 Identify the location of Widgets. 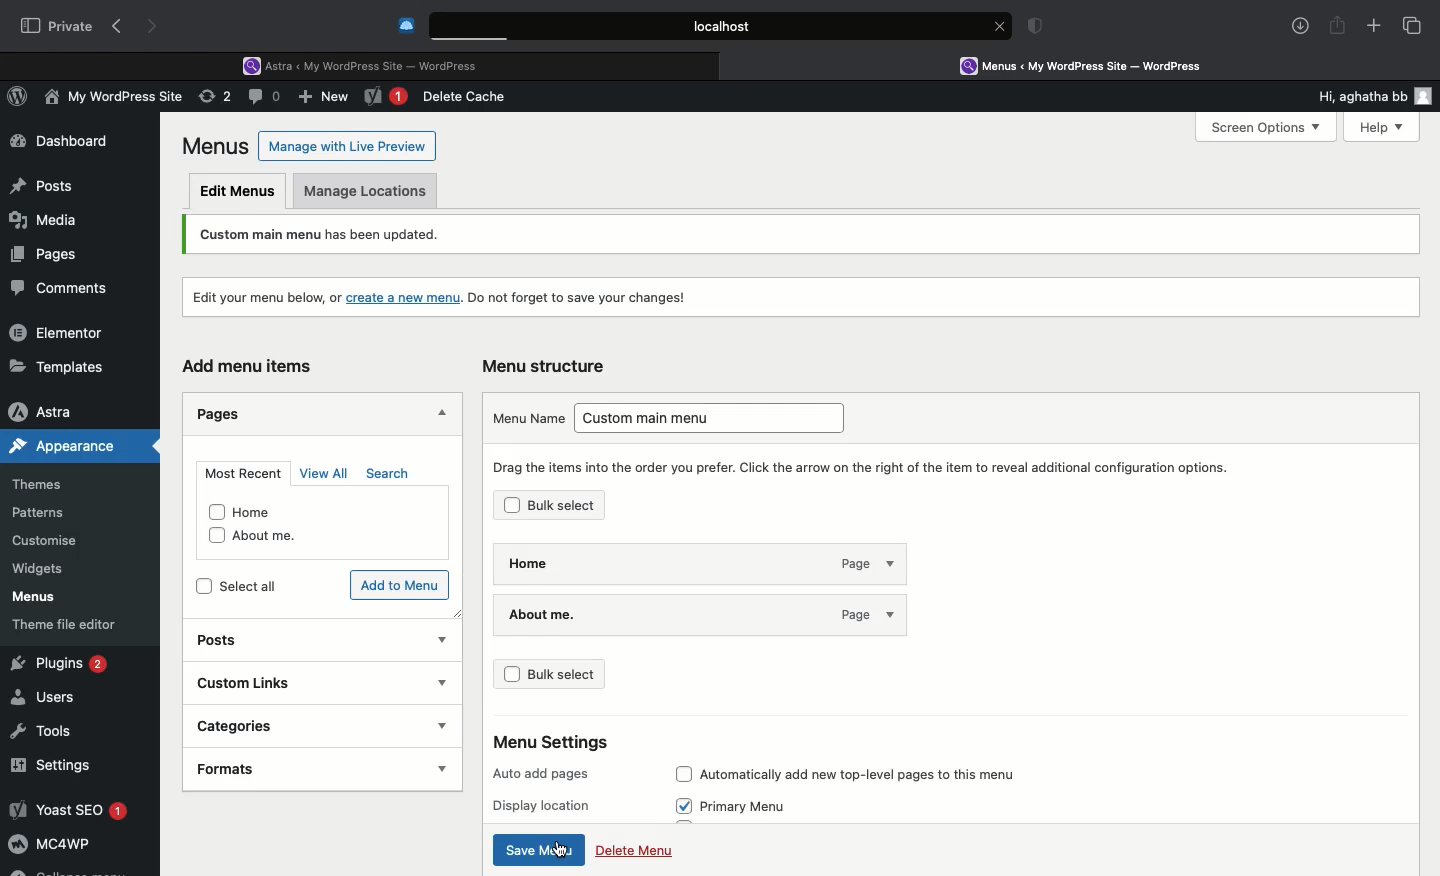
(40, 569).